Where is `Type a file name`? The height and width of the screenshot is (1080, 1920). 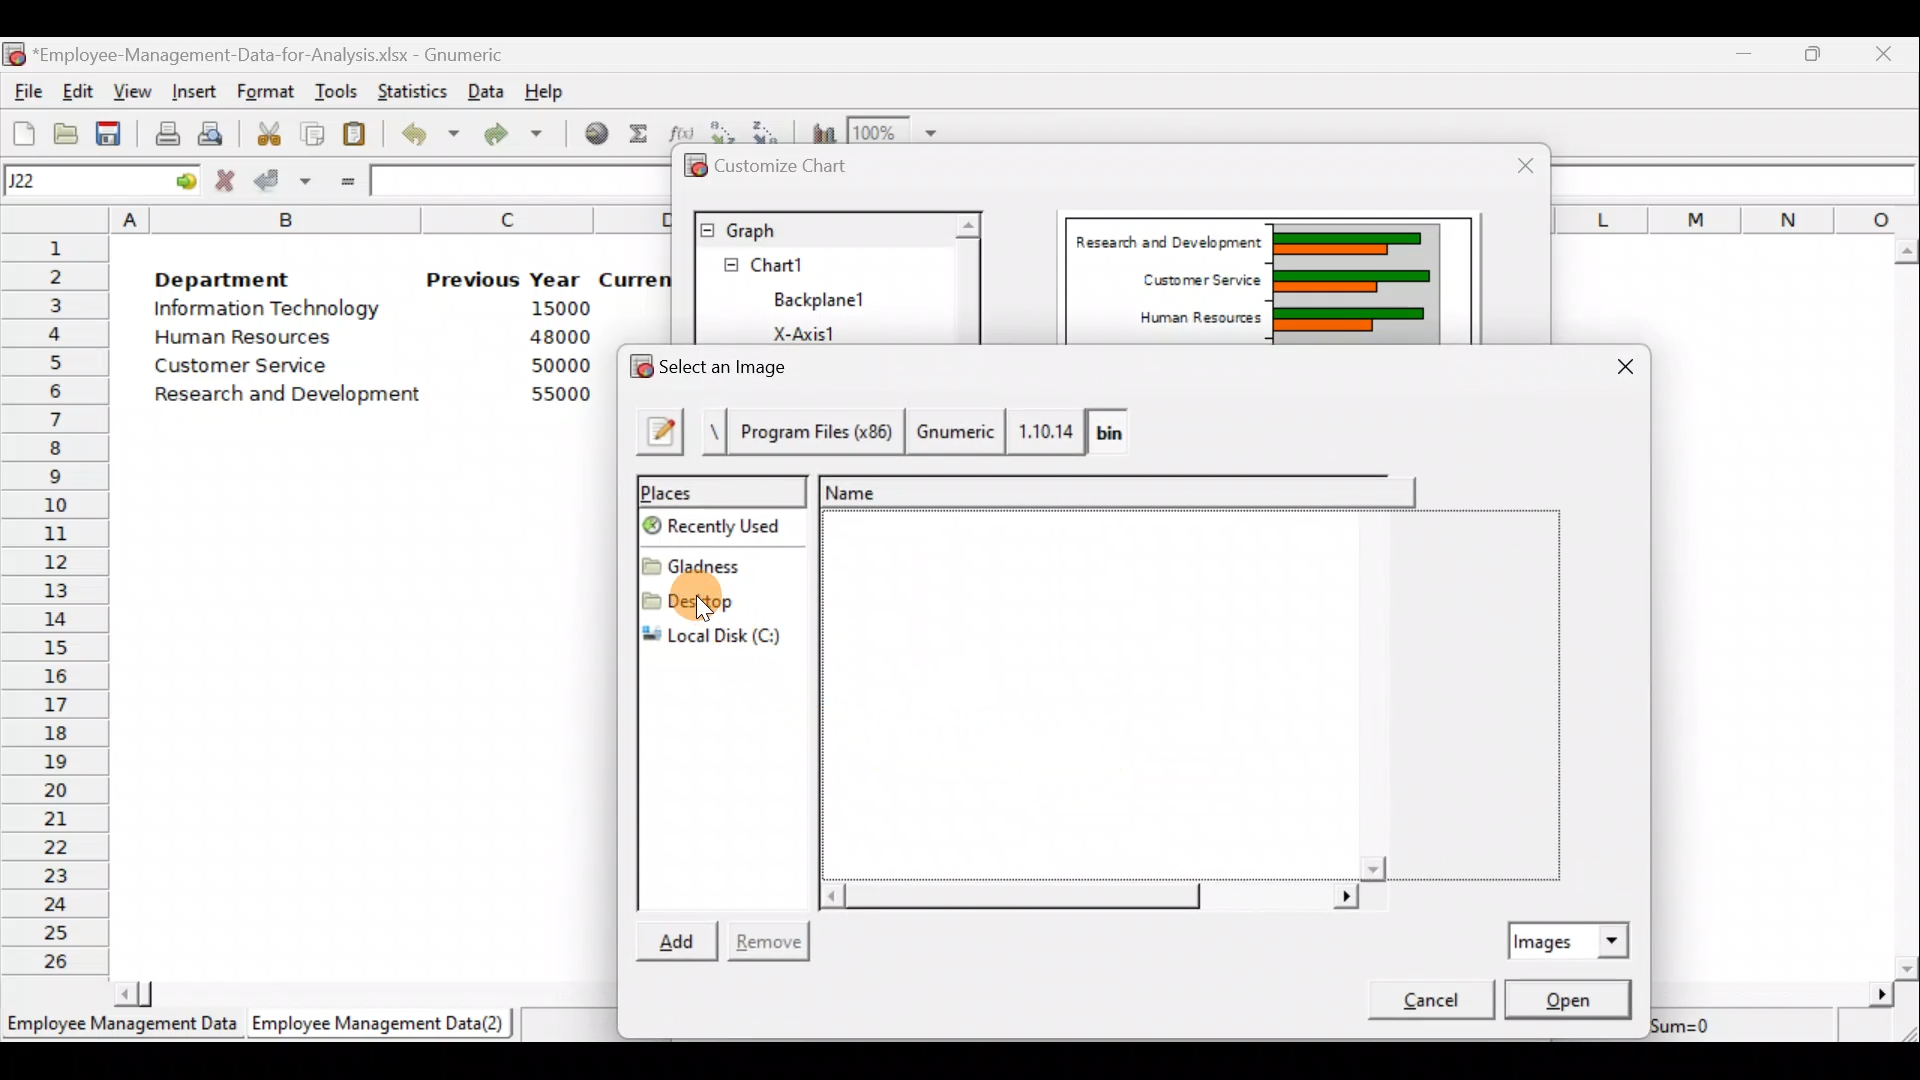 Type a file name is located at coordinates (658, 428).